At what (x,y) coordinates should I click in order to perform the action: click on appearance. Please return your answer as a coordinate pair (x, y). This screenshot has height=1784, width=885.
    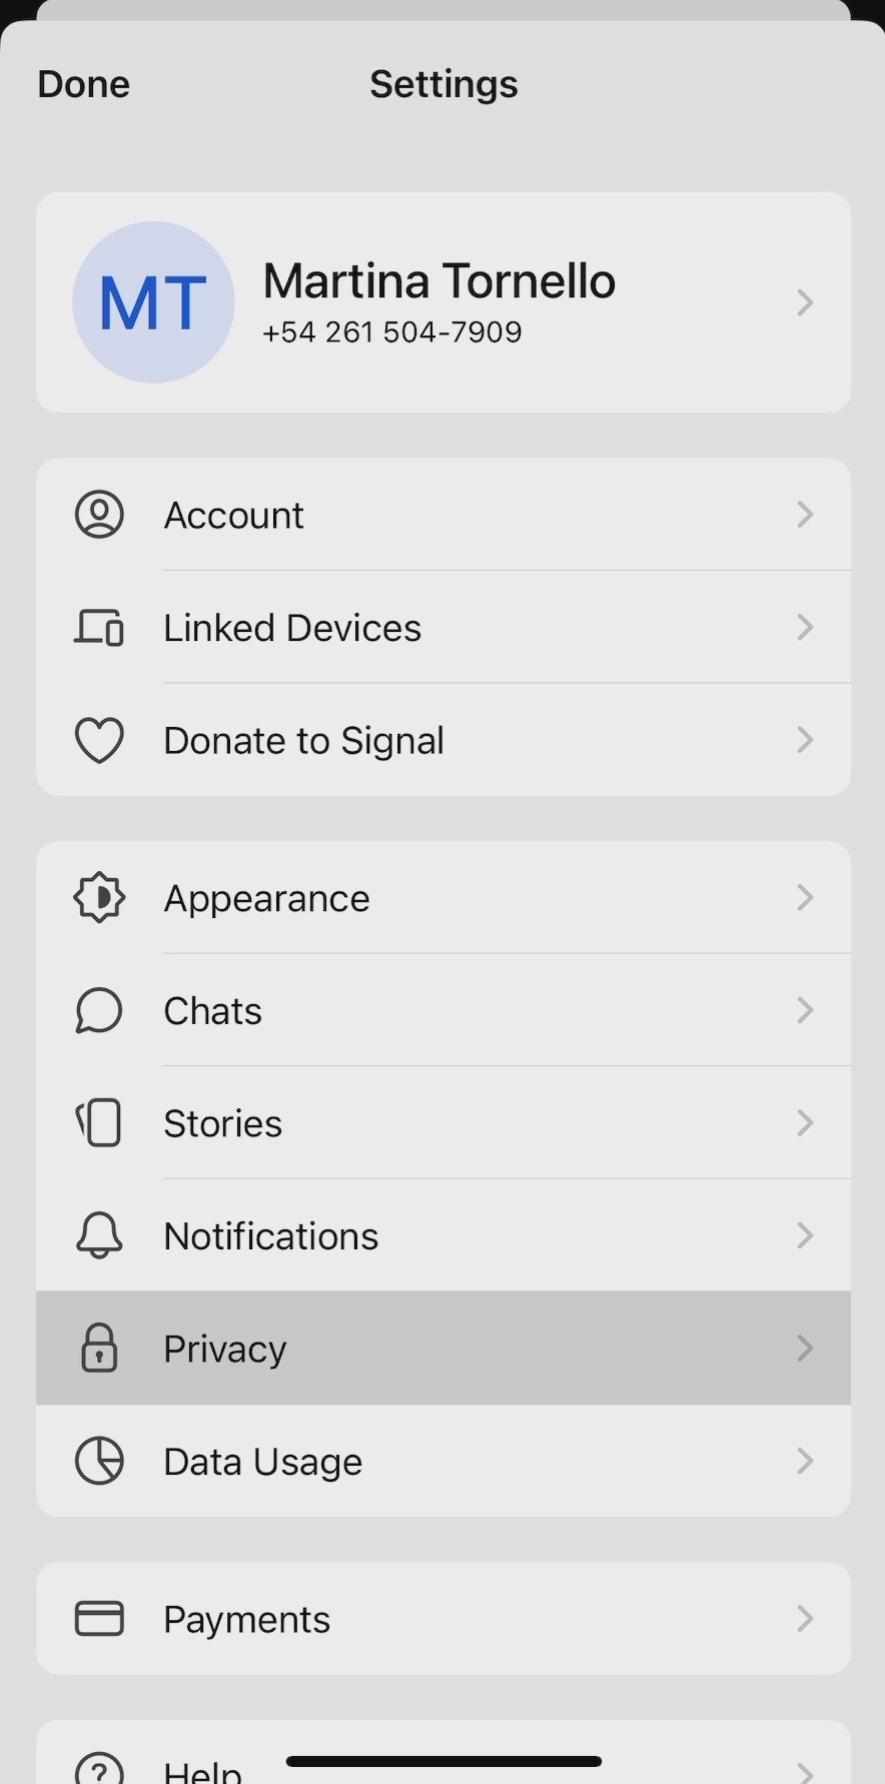
    Looking at the image, I should click on (442, 895).